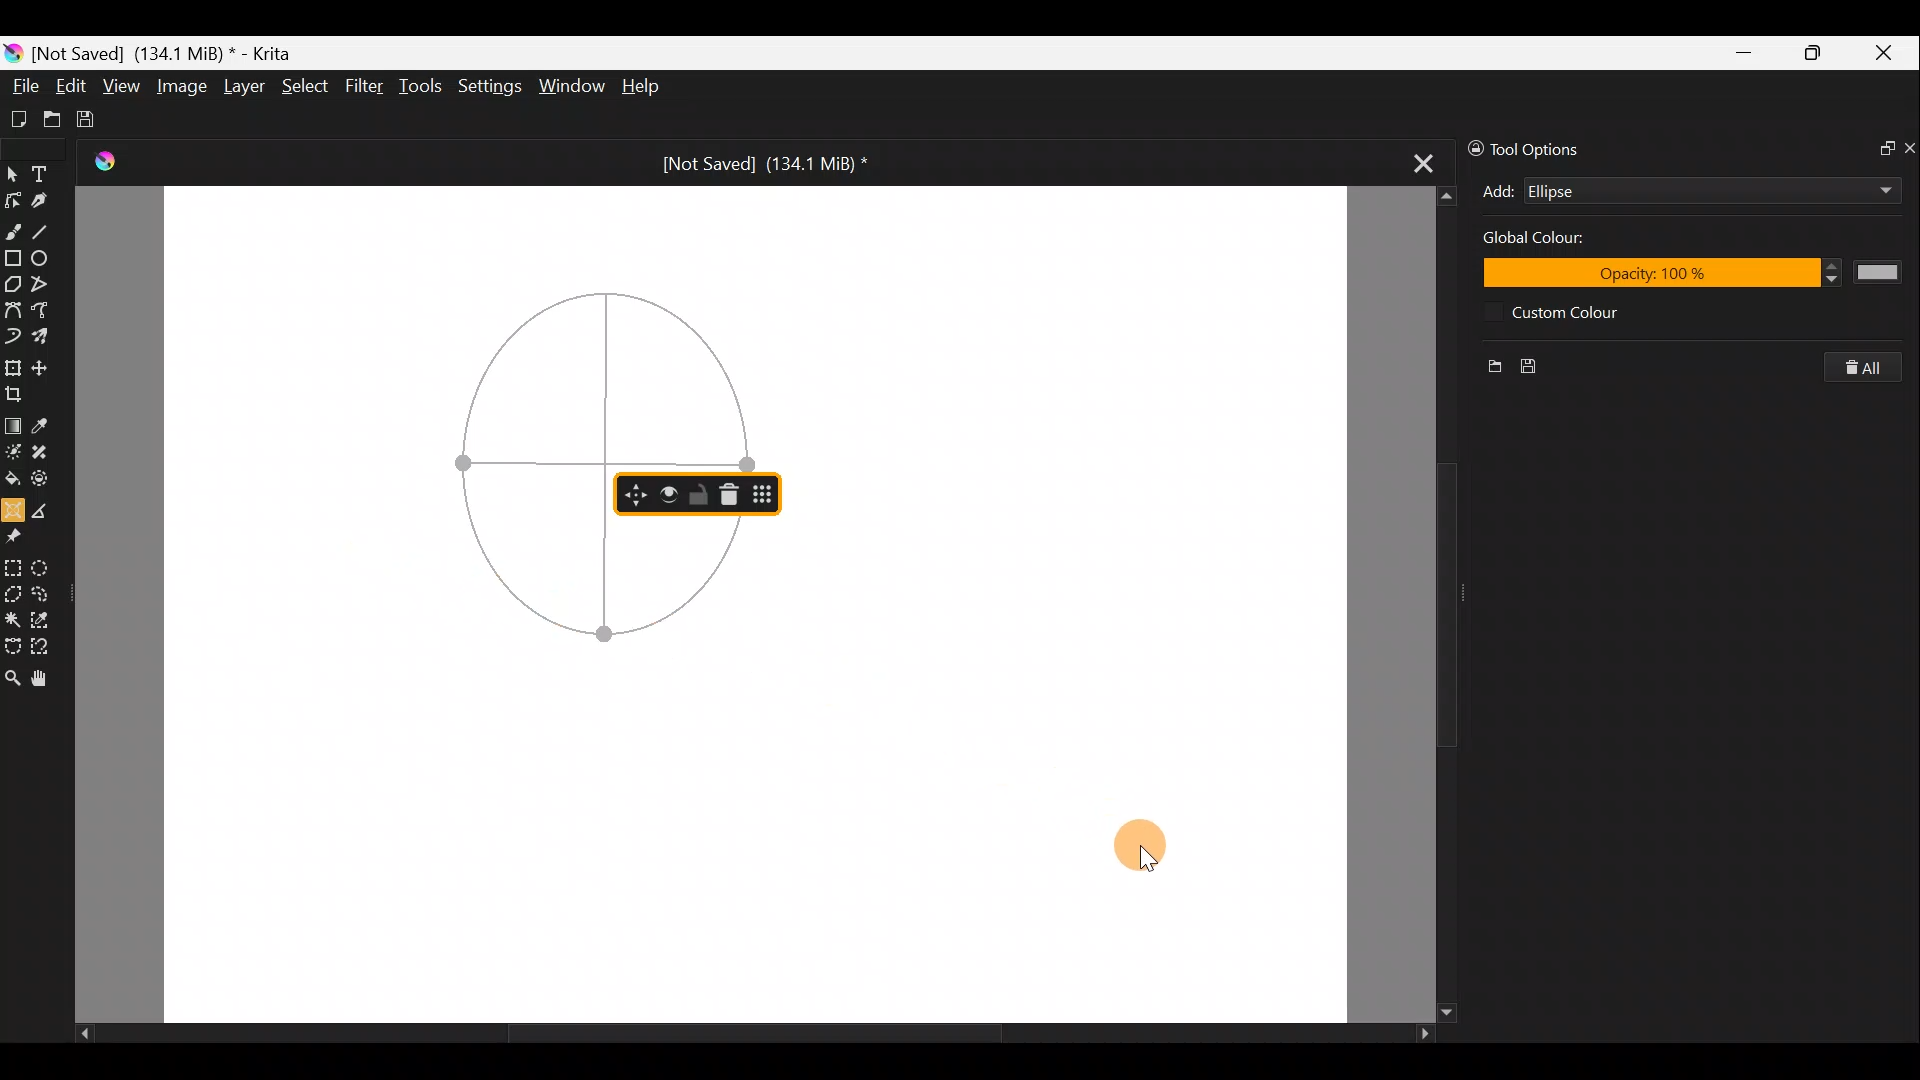 This screenshot has width=1920, height=1080. What do you see at coordinates (44, 339) in the screenshot?
I see `Multibrush tool` at bounding box center [44, 339].